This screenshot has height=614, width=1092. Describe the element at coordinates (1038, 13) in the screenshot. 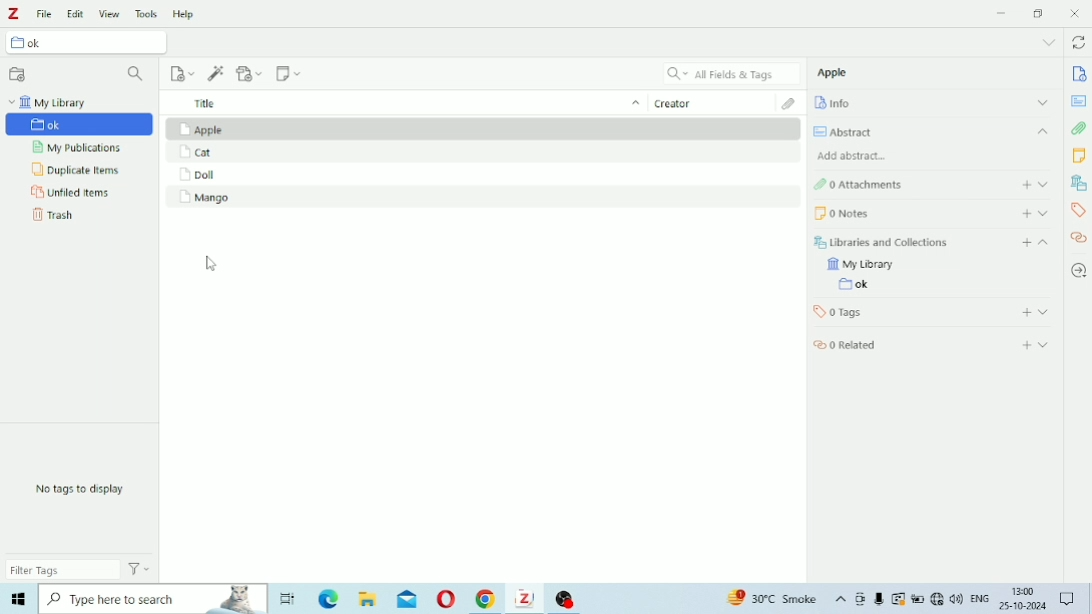

I see `Restore Down` at that location.